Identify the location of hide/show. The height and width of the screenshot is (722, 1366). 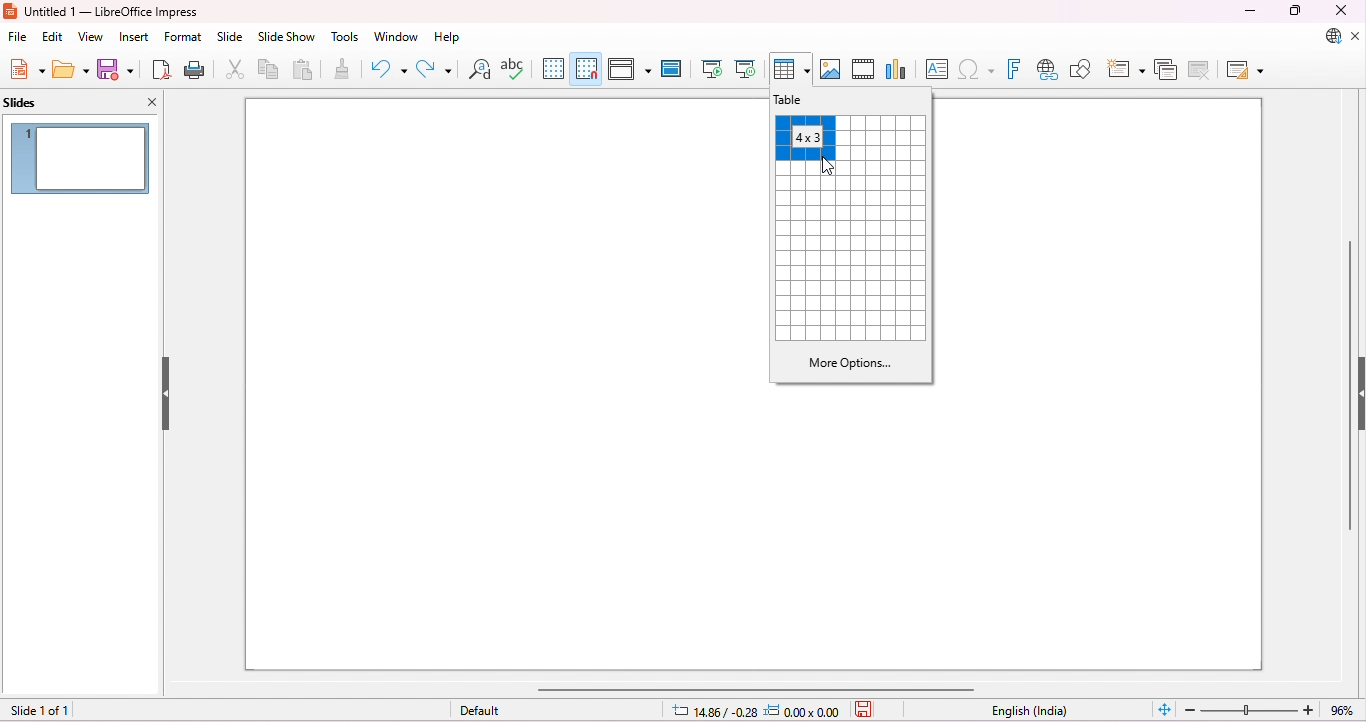
(1357, 390).